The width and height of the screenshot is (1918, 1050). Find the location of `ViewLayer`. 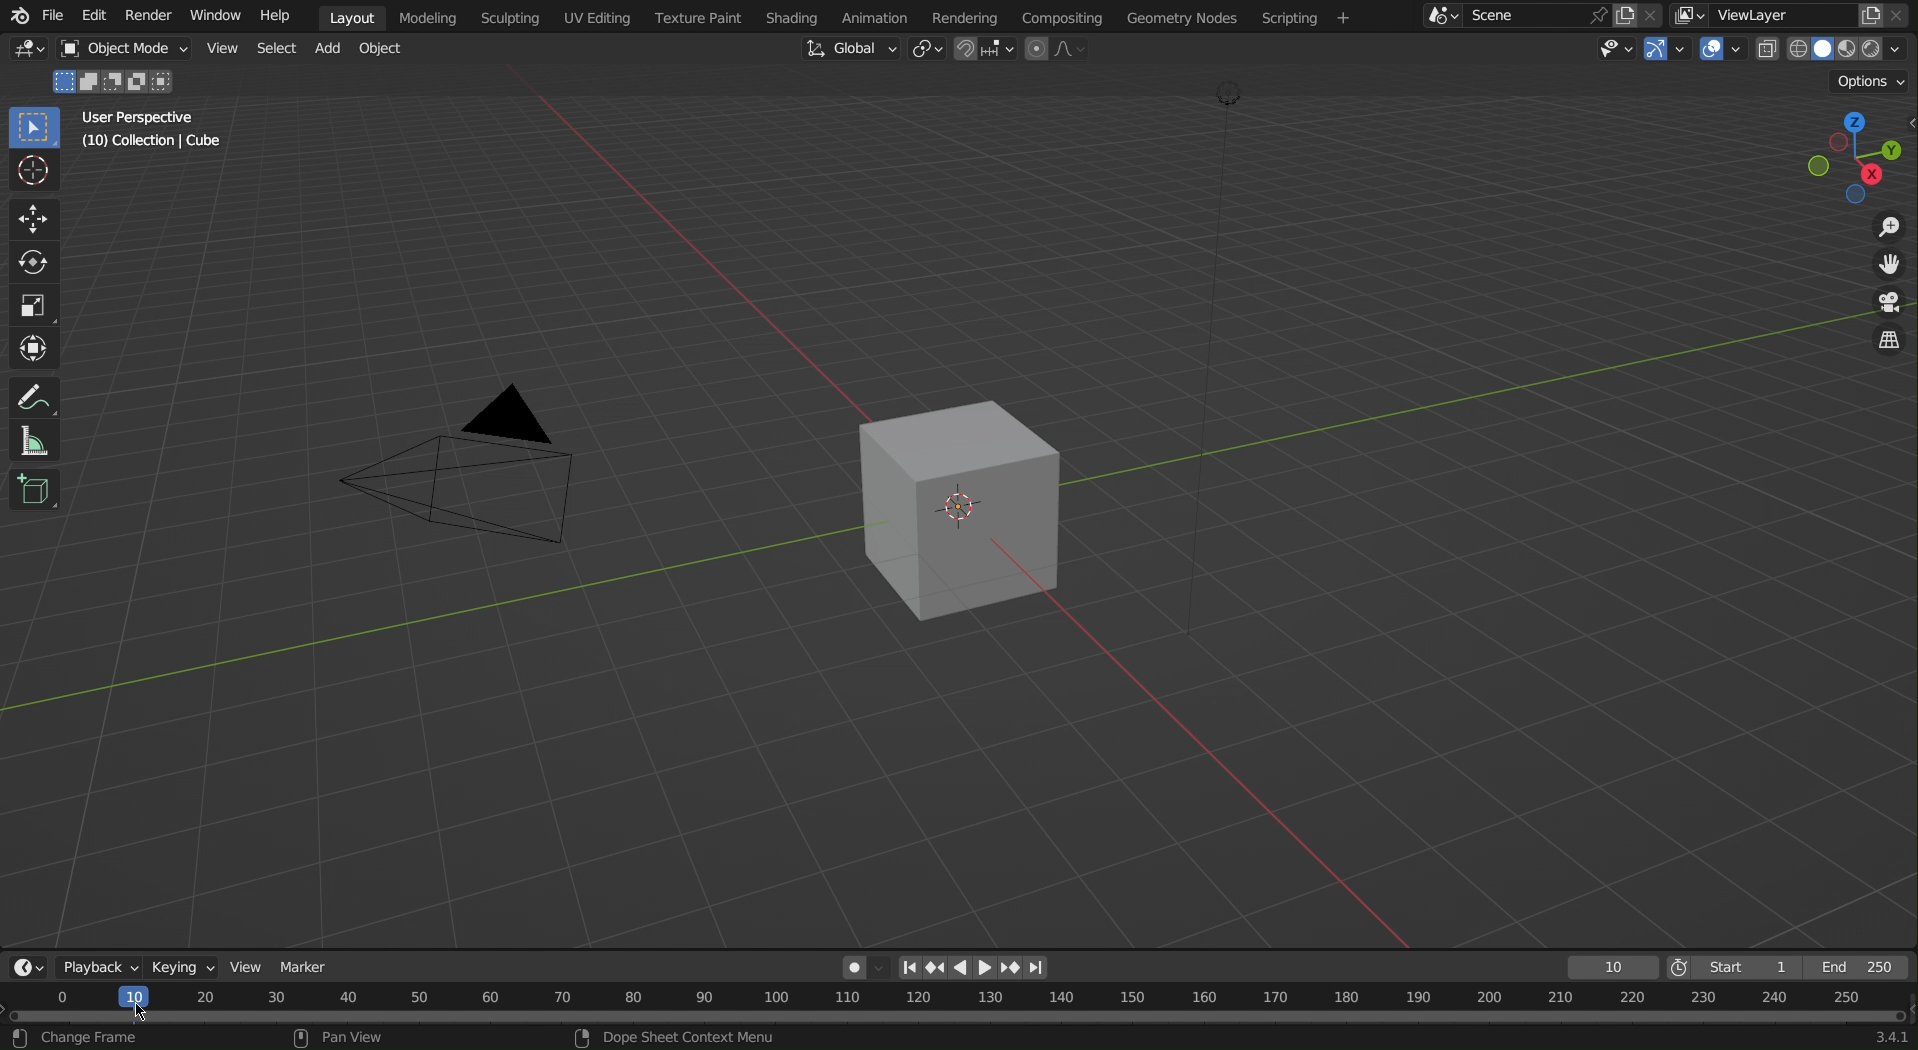

ViewLayer is located at coordinates (1776, 18).